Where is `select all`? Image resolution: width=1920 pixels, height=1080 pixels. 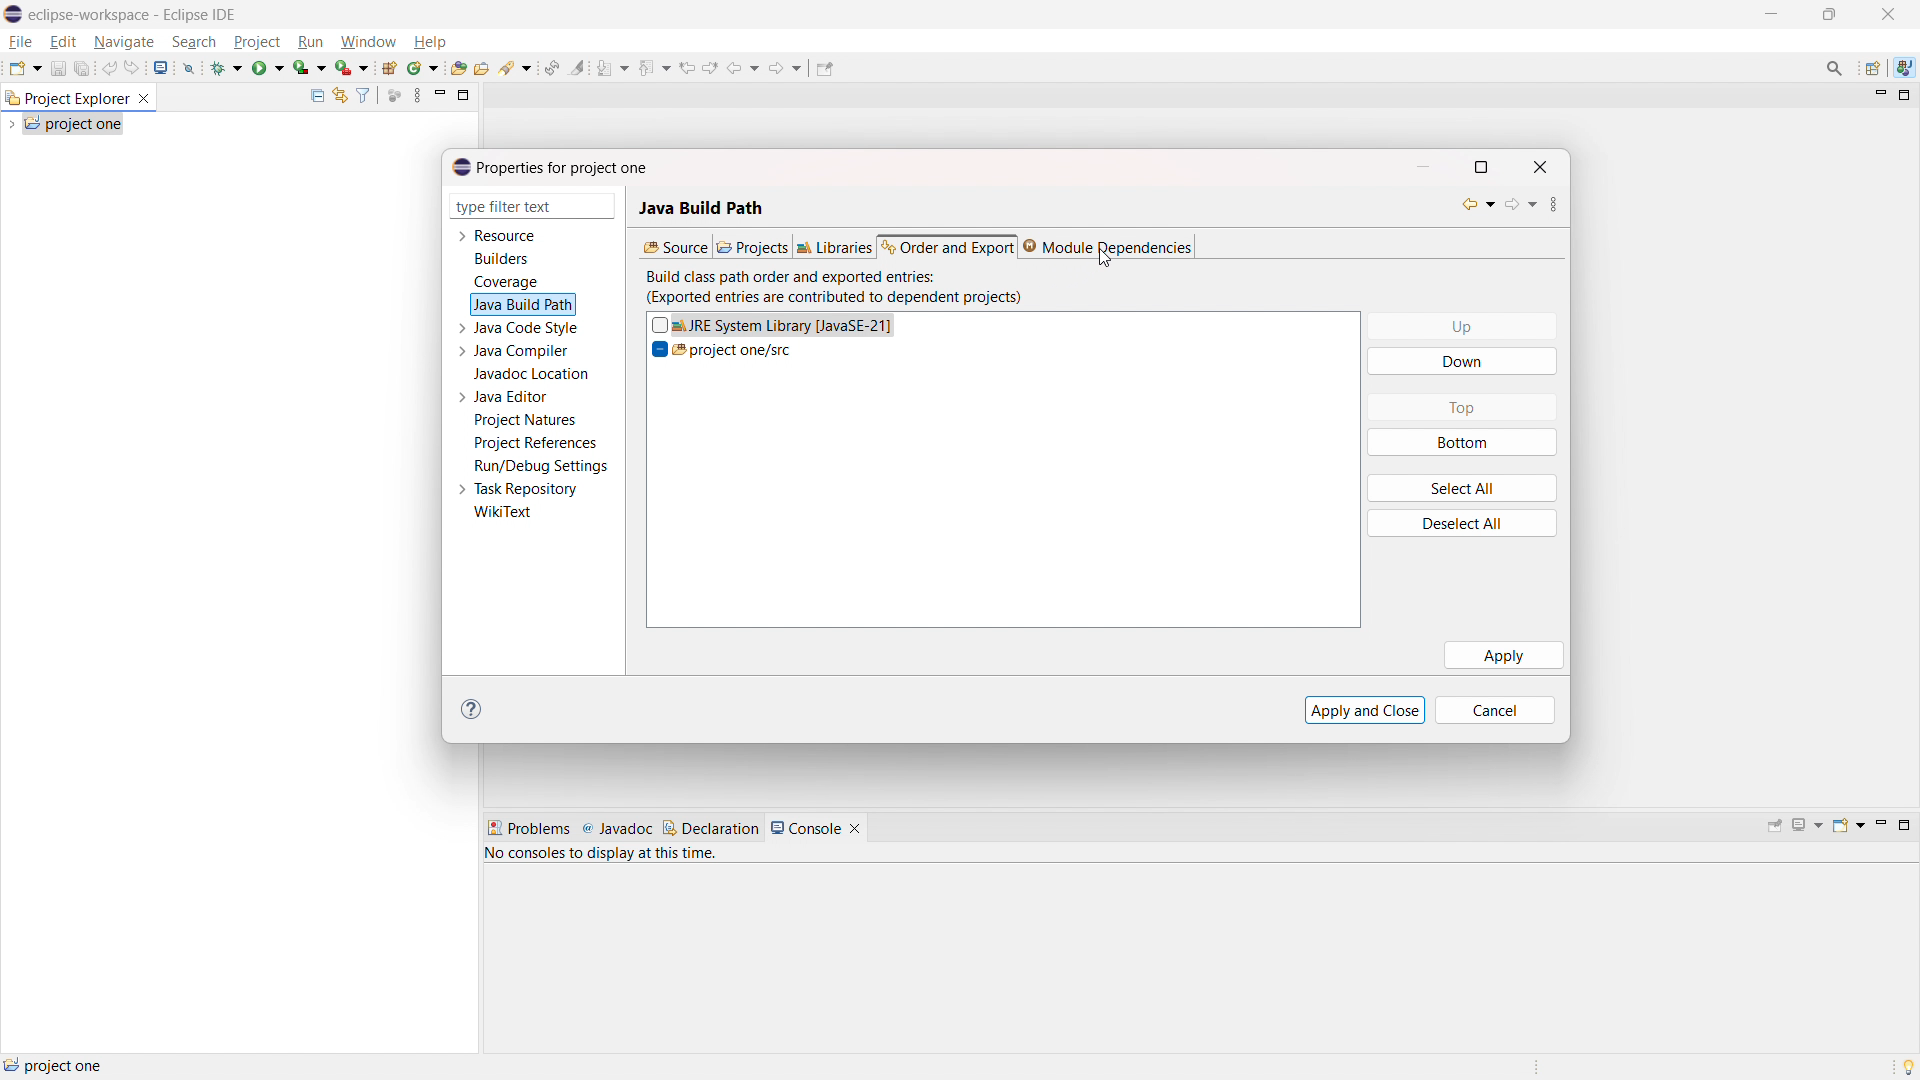
select all is located at coordinates (1465, 487).